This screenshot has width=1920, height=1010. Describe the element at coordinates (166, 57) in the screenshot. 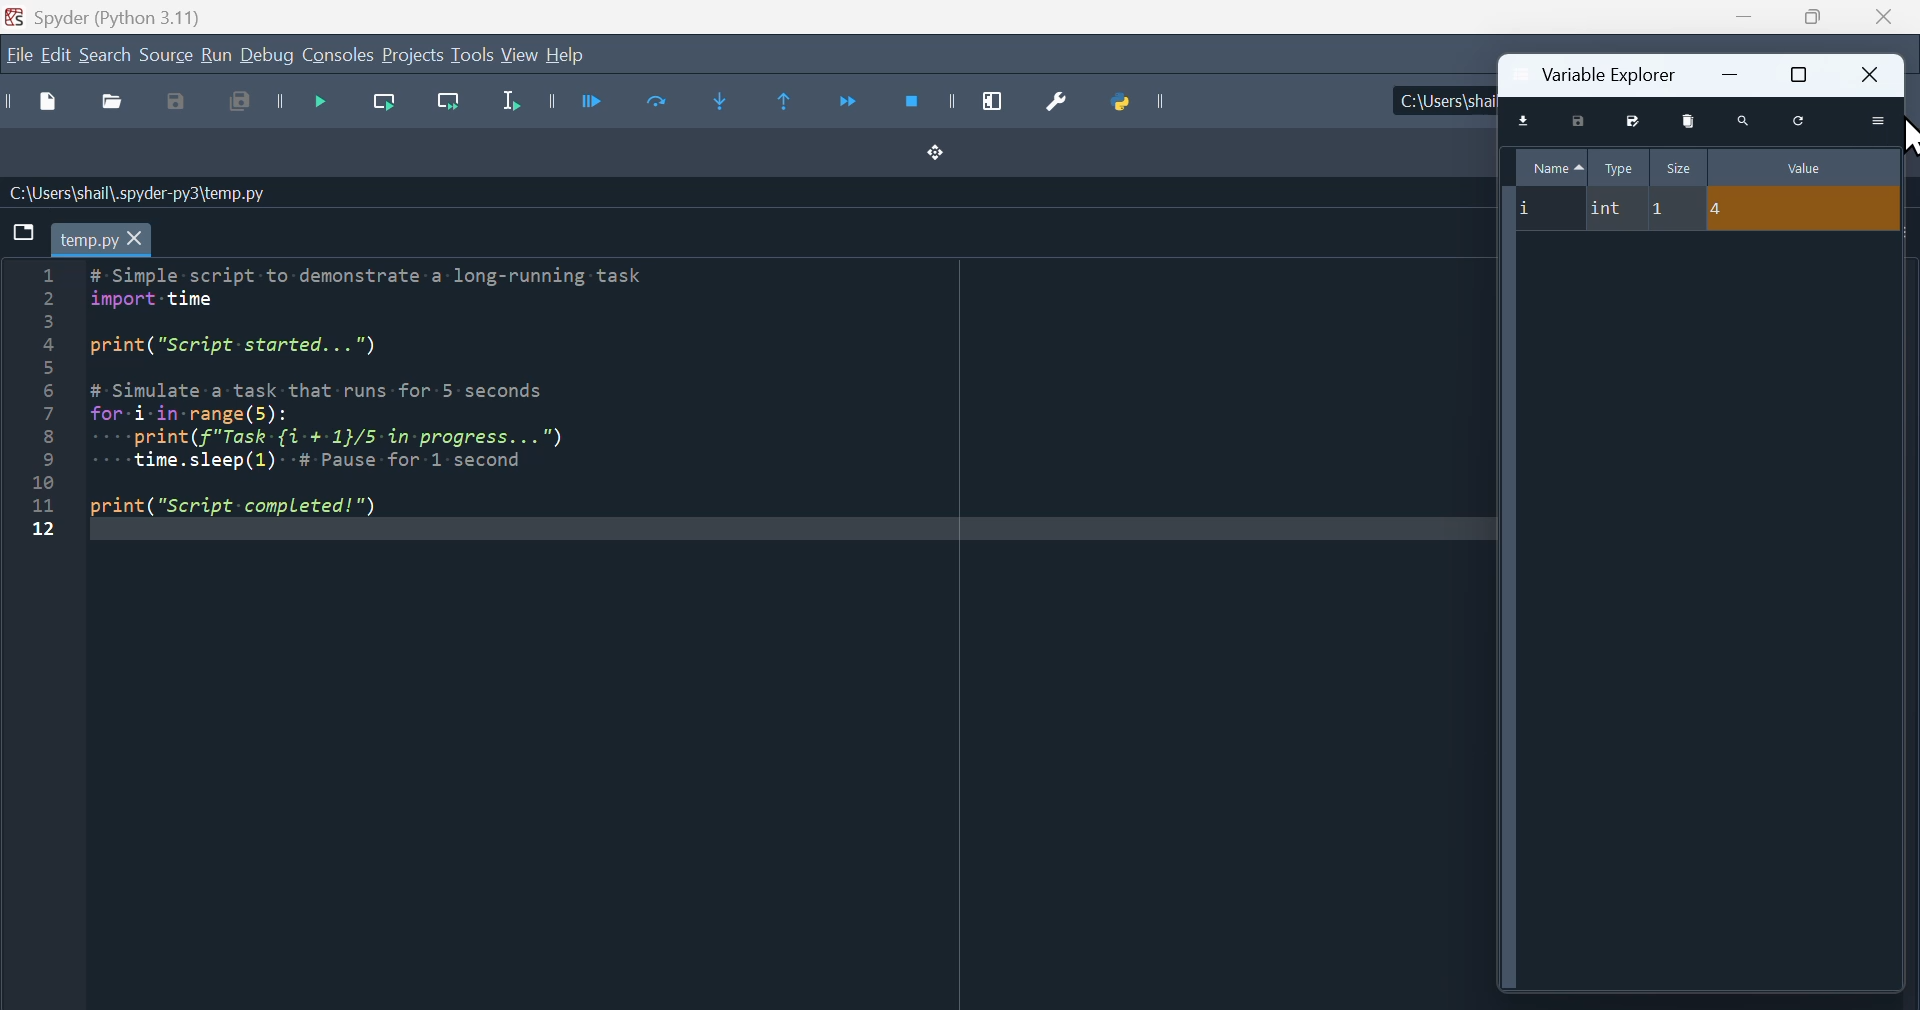

I see `source` at that location.